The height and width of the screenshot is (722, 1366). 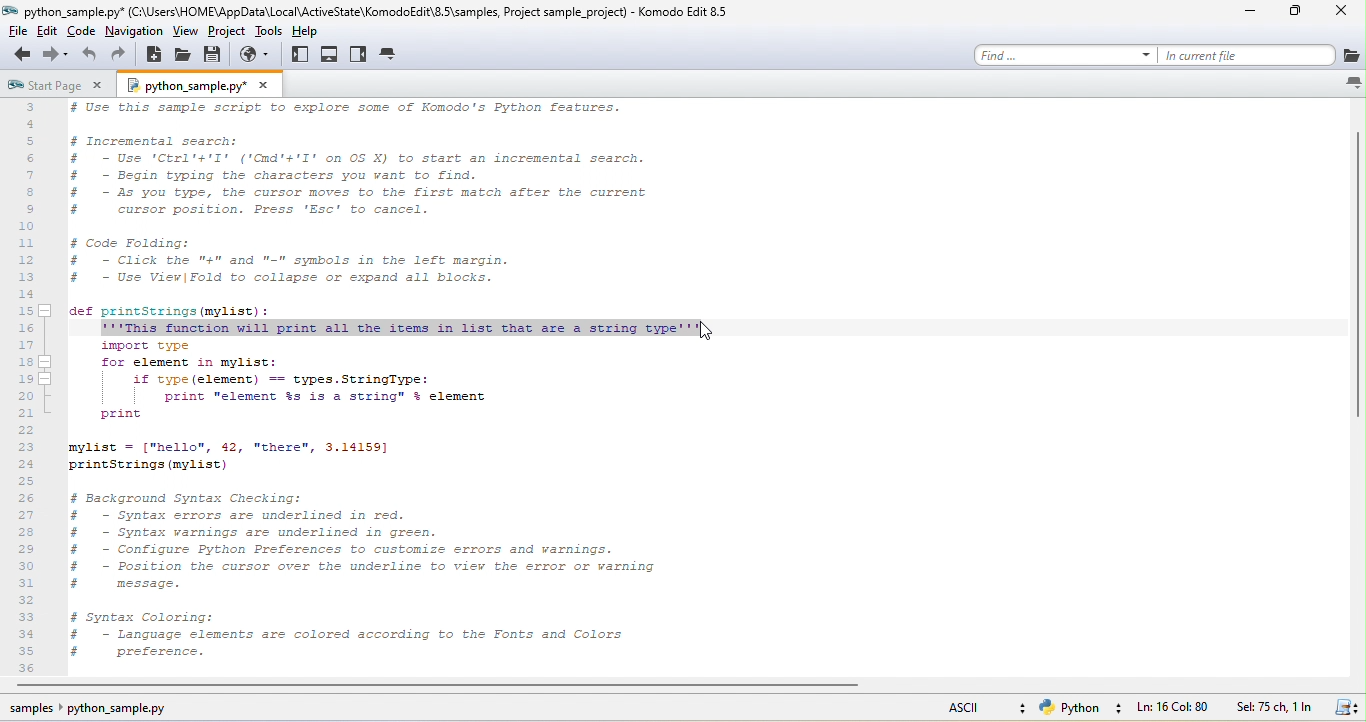 What do you see at coordinates (702, 334) in the screenshot?
I see `cursor structure changed ` at bounding box center [702, 334].